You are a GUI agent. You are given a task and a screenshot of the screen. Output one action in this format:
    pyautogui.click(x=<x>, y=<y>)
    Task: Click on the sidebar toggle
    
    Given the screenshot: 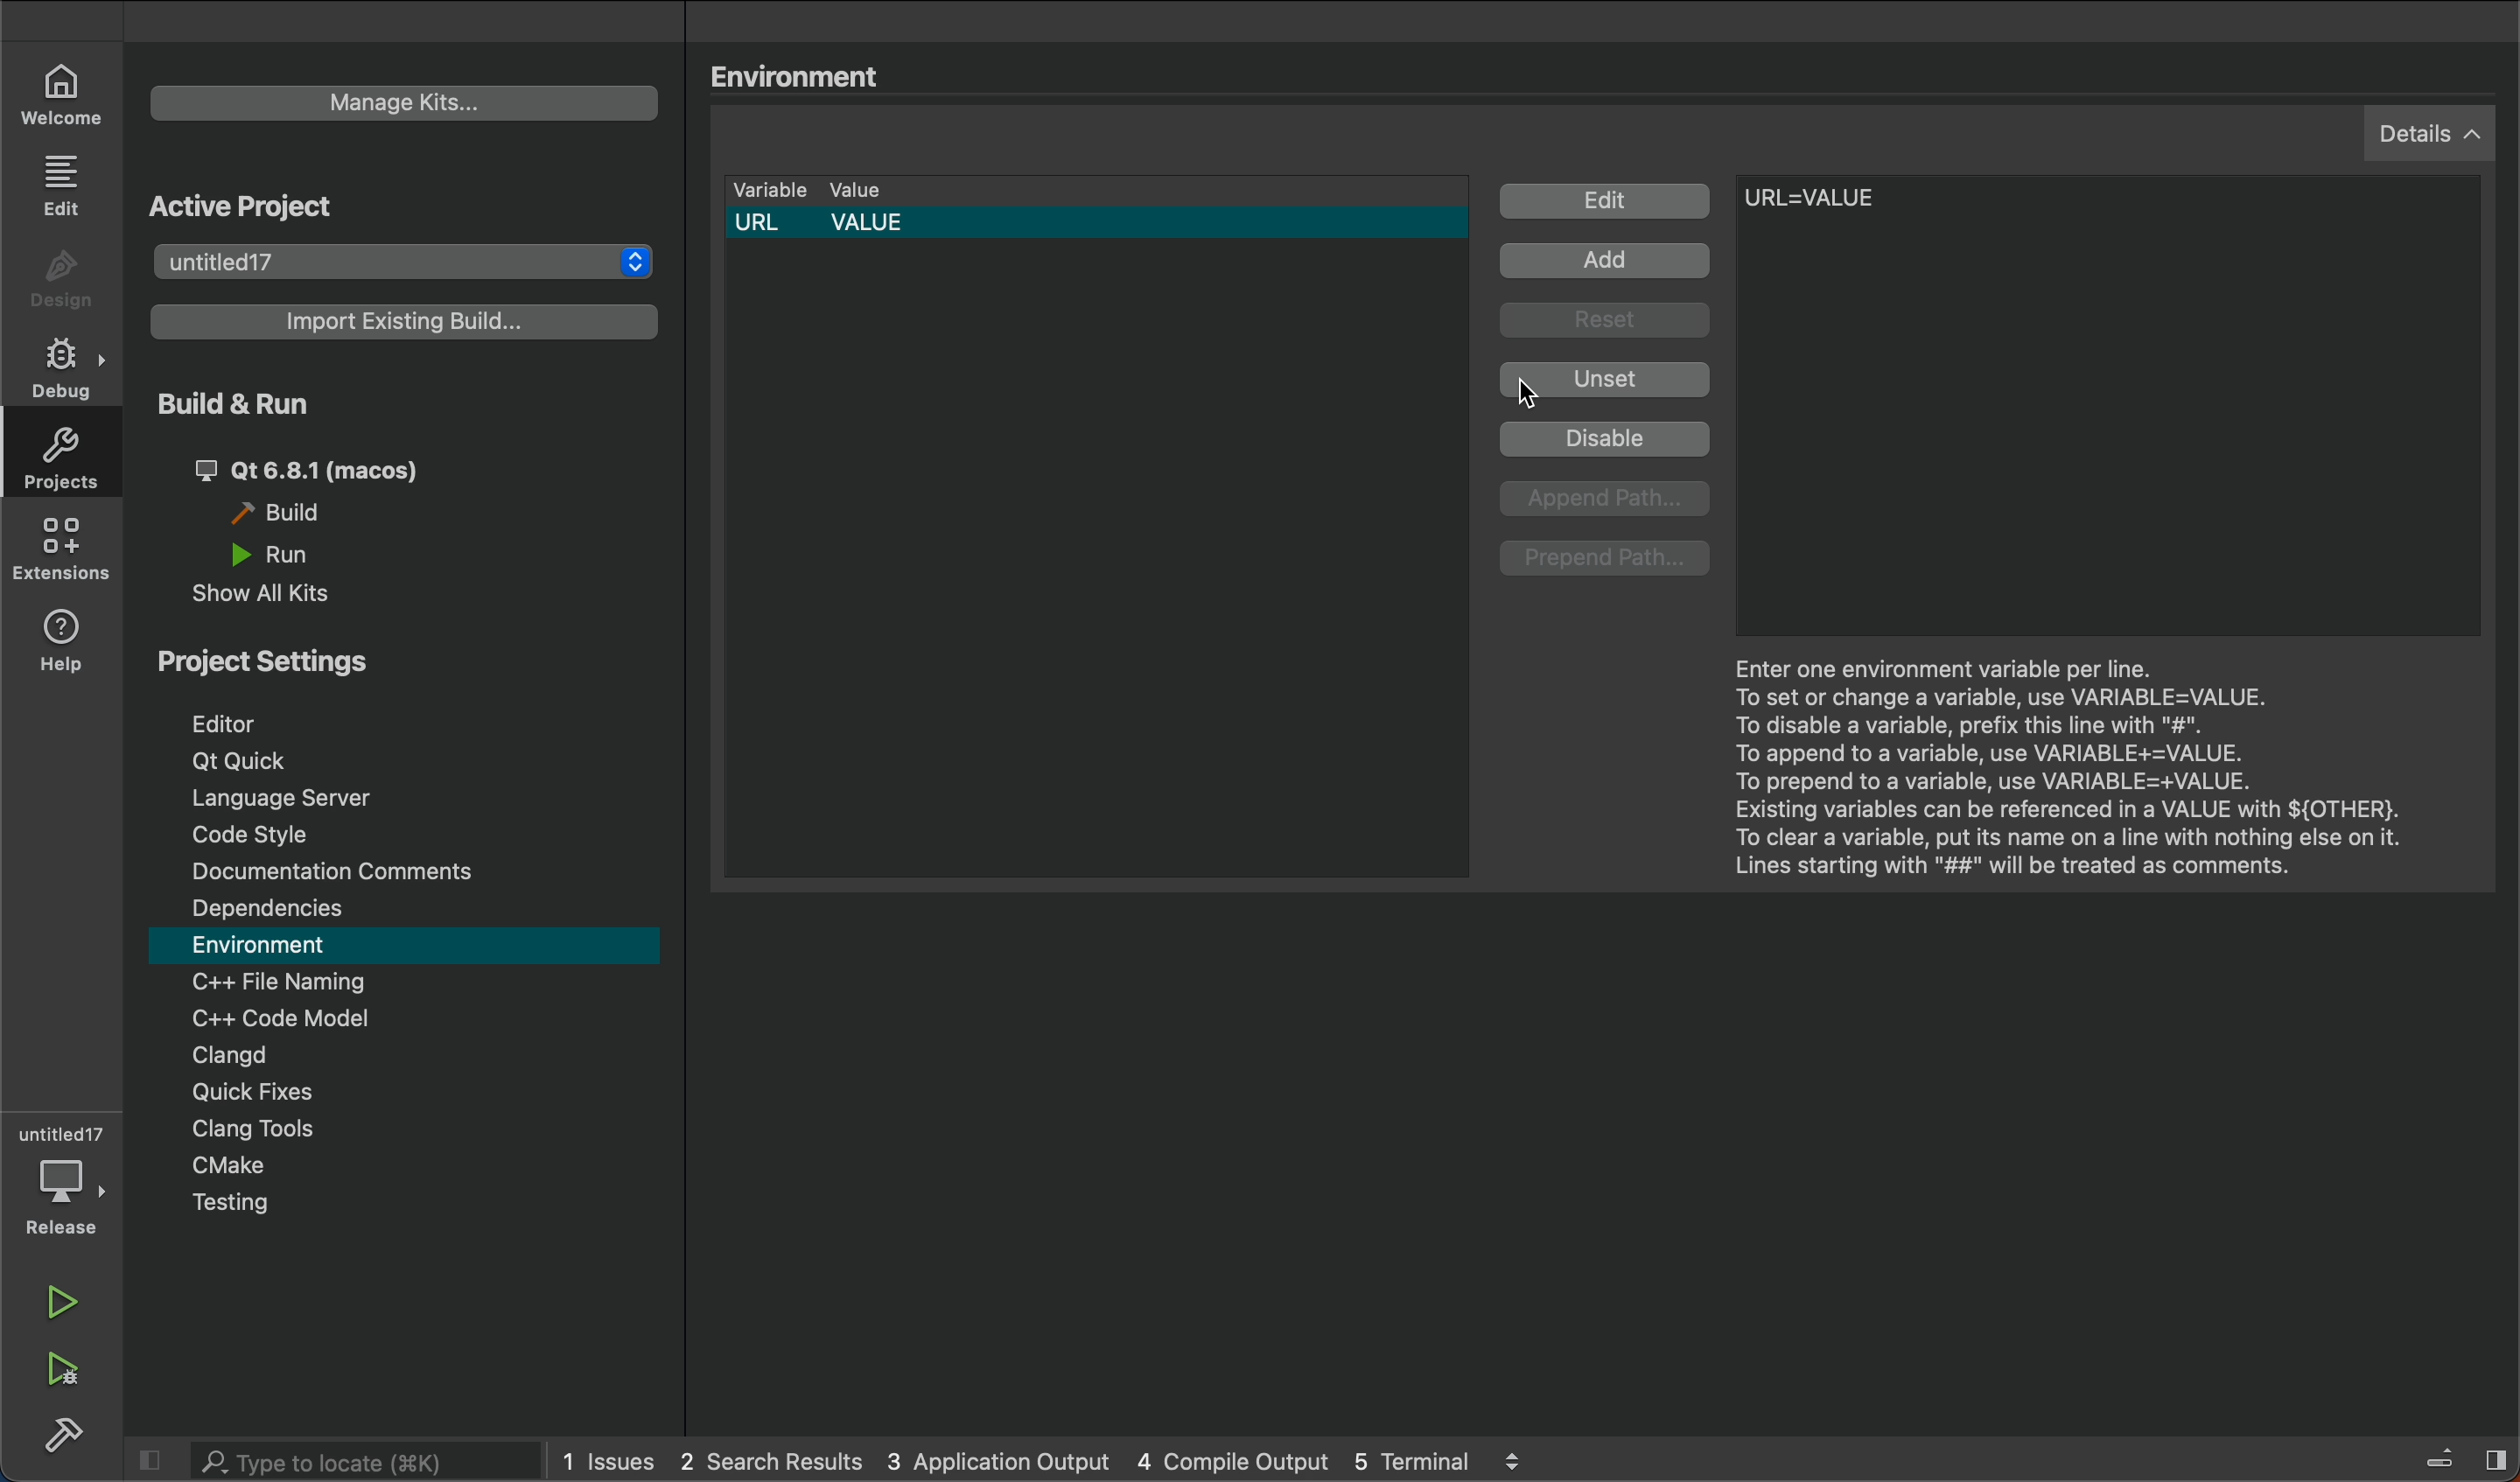 What is the action you would take?
    pyautogui.click(x=2457, y=1458)
    